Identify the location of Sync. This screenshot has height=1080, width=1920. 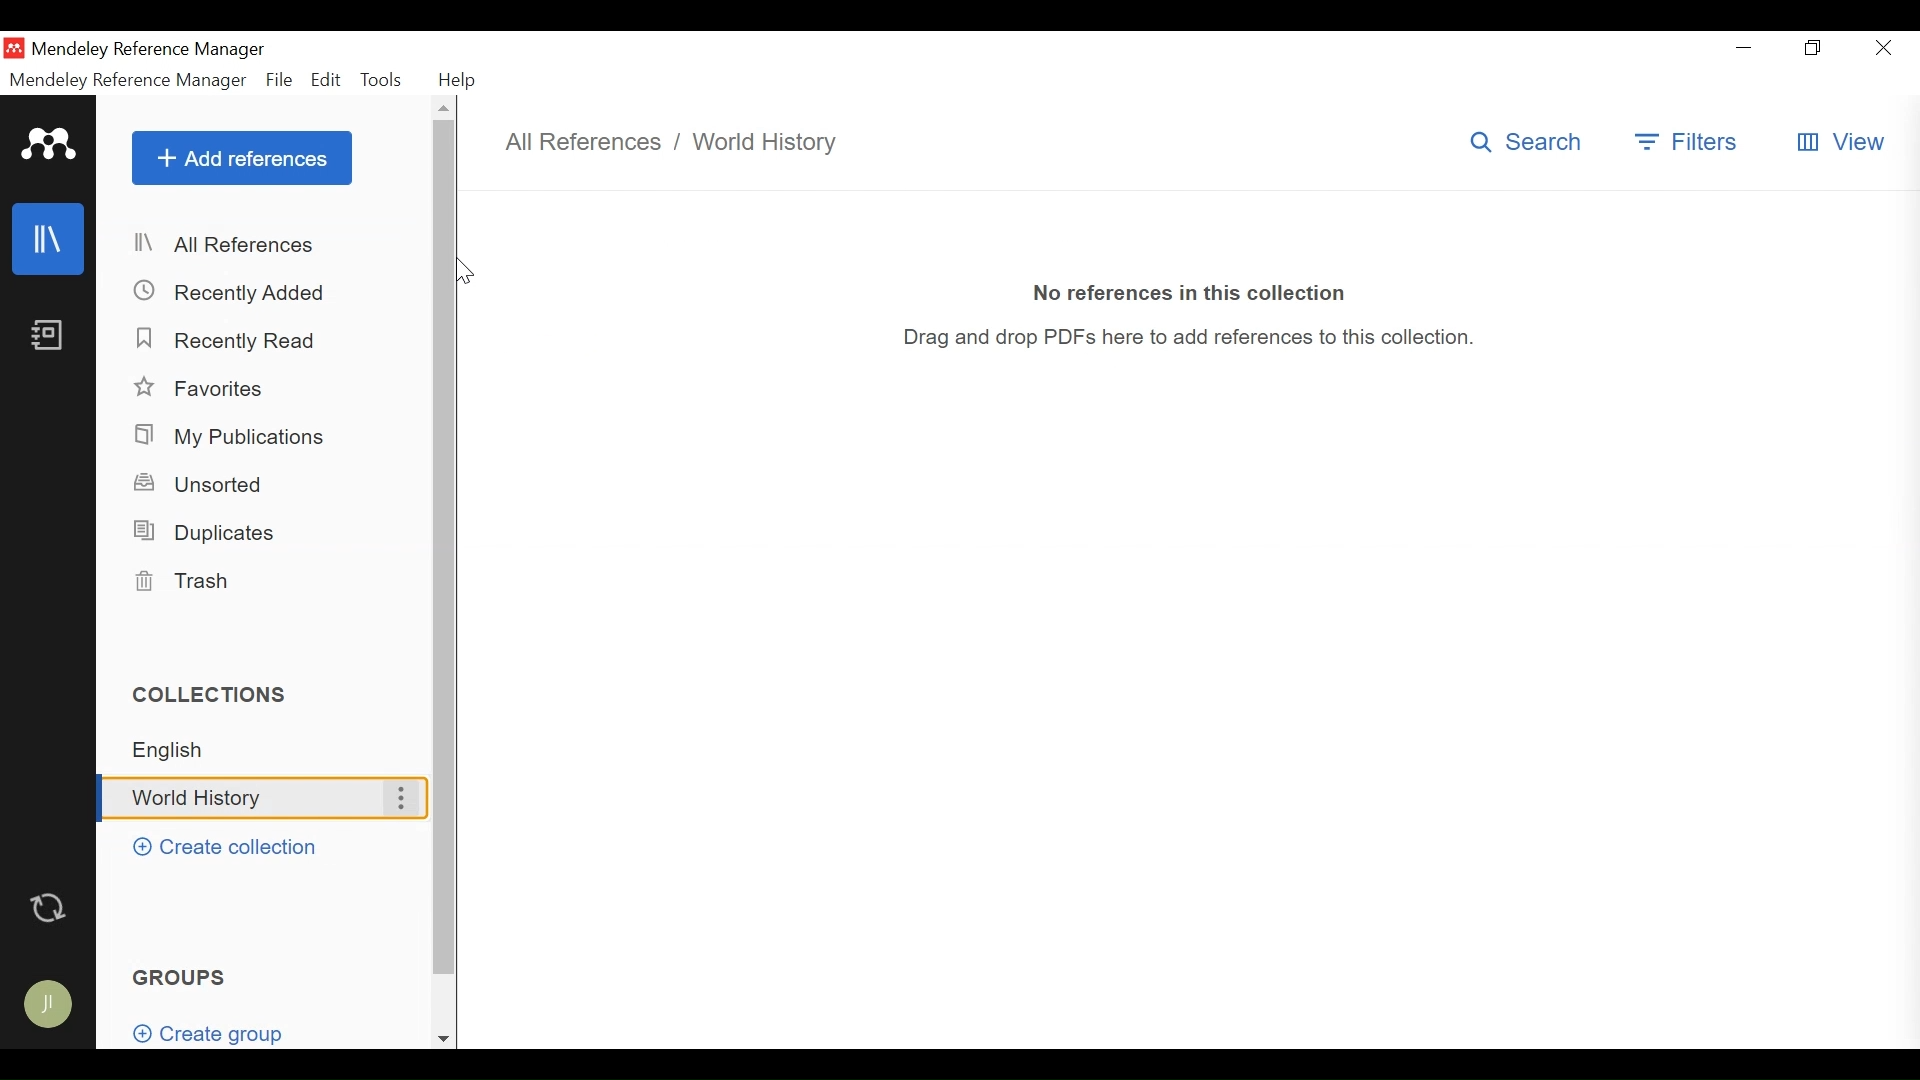
(50, 904).